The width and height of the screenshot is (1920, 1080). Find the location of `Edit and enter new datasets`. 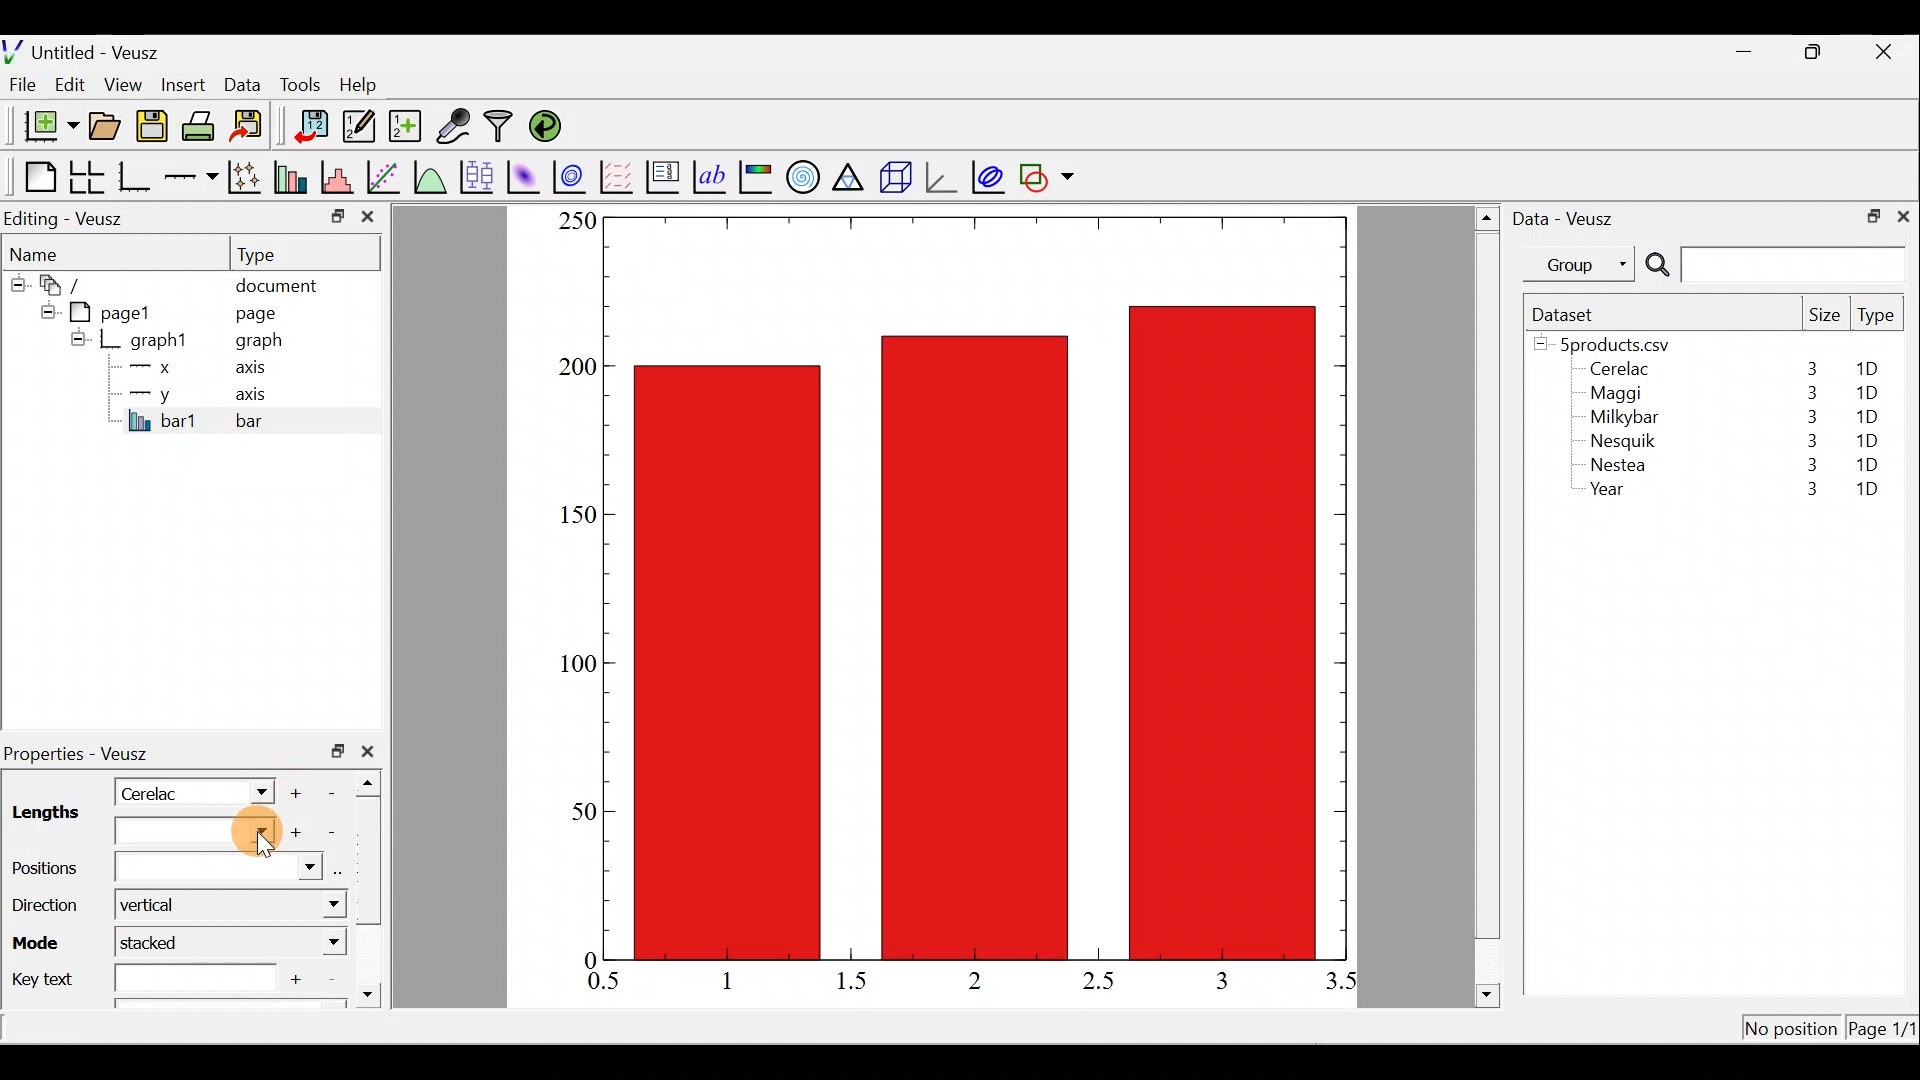

Edit and enter new datasets is located at coordinates (359, 127).